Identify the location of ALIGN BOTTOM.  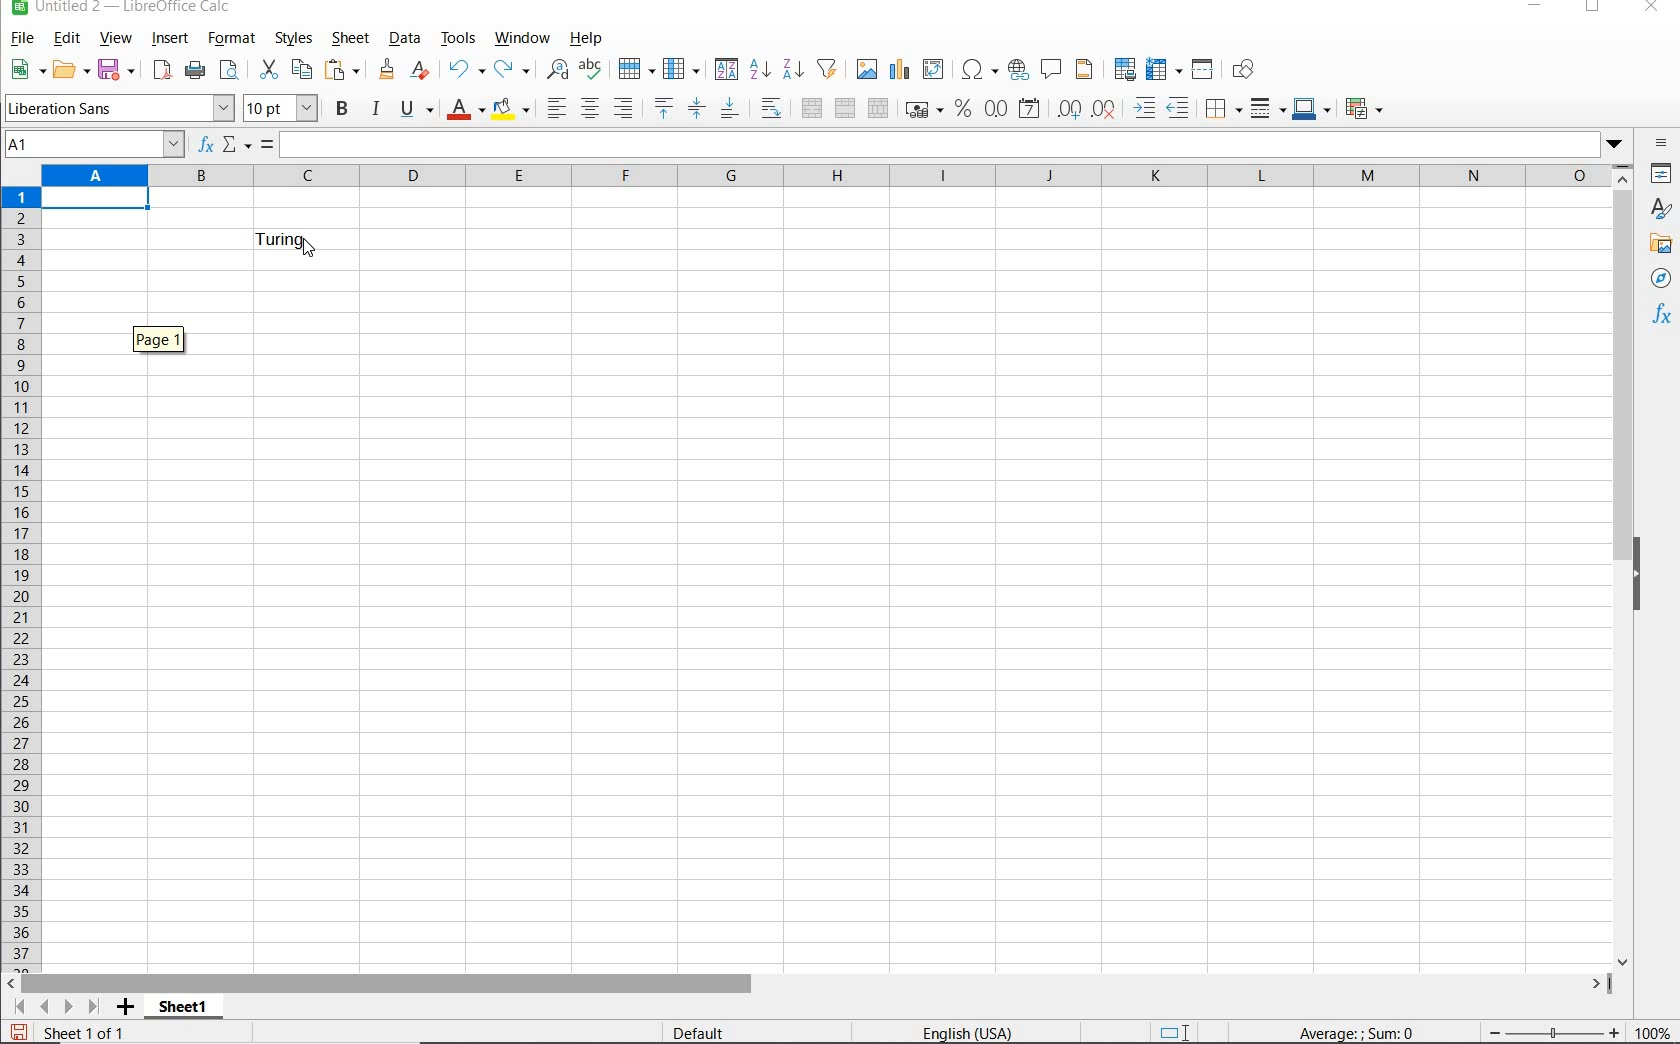
(728, 109).